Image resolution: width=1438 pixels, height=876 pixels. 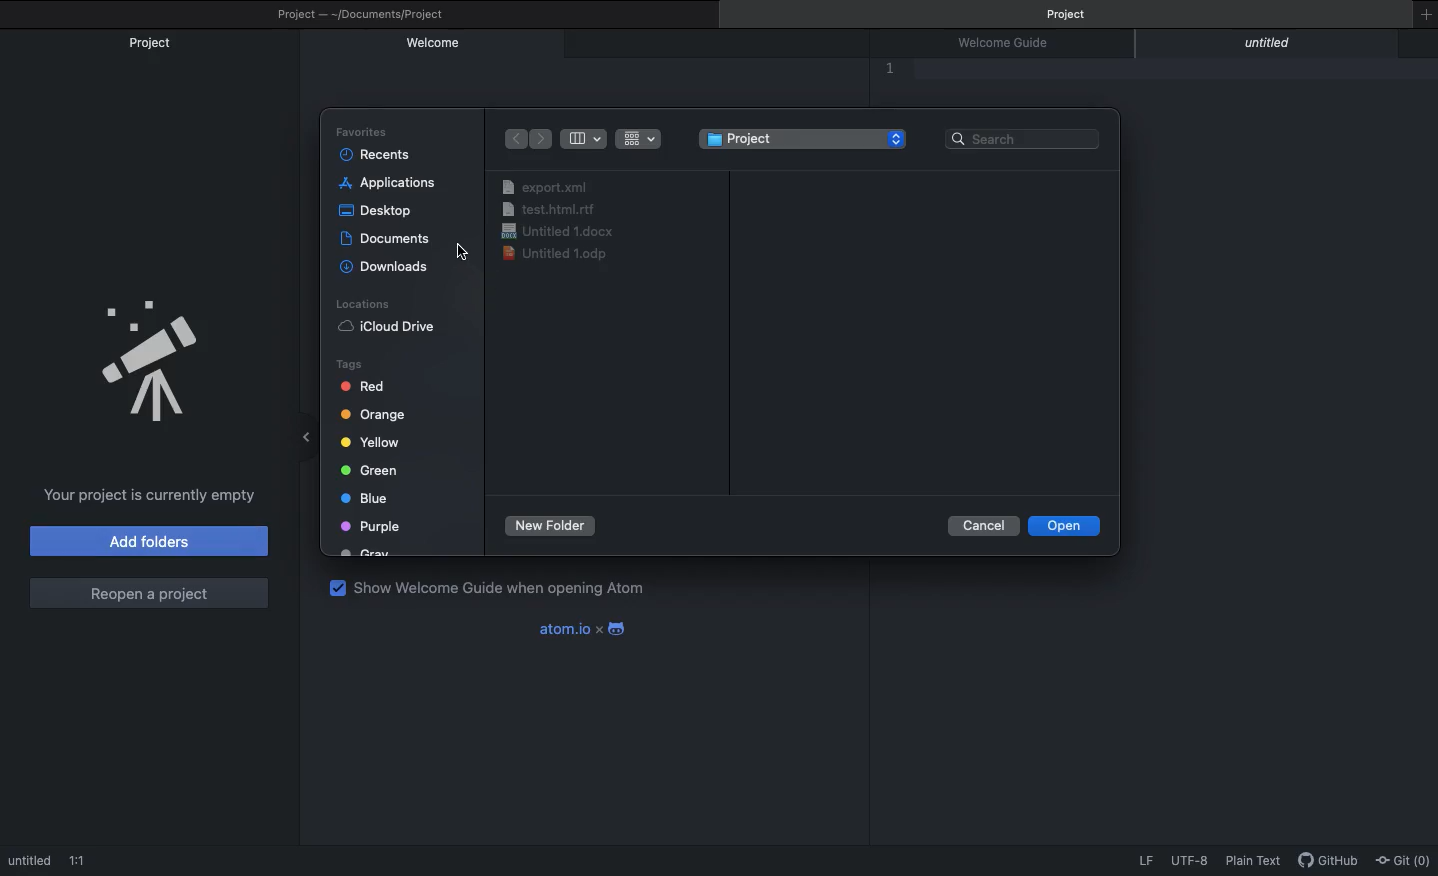 I want to click on Project is currently empty , so click(x=148, y=497).